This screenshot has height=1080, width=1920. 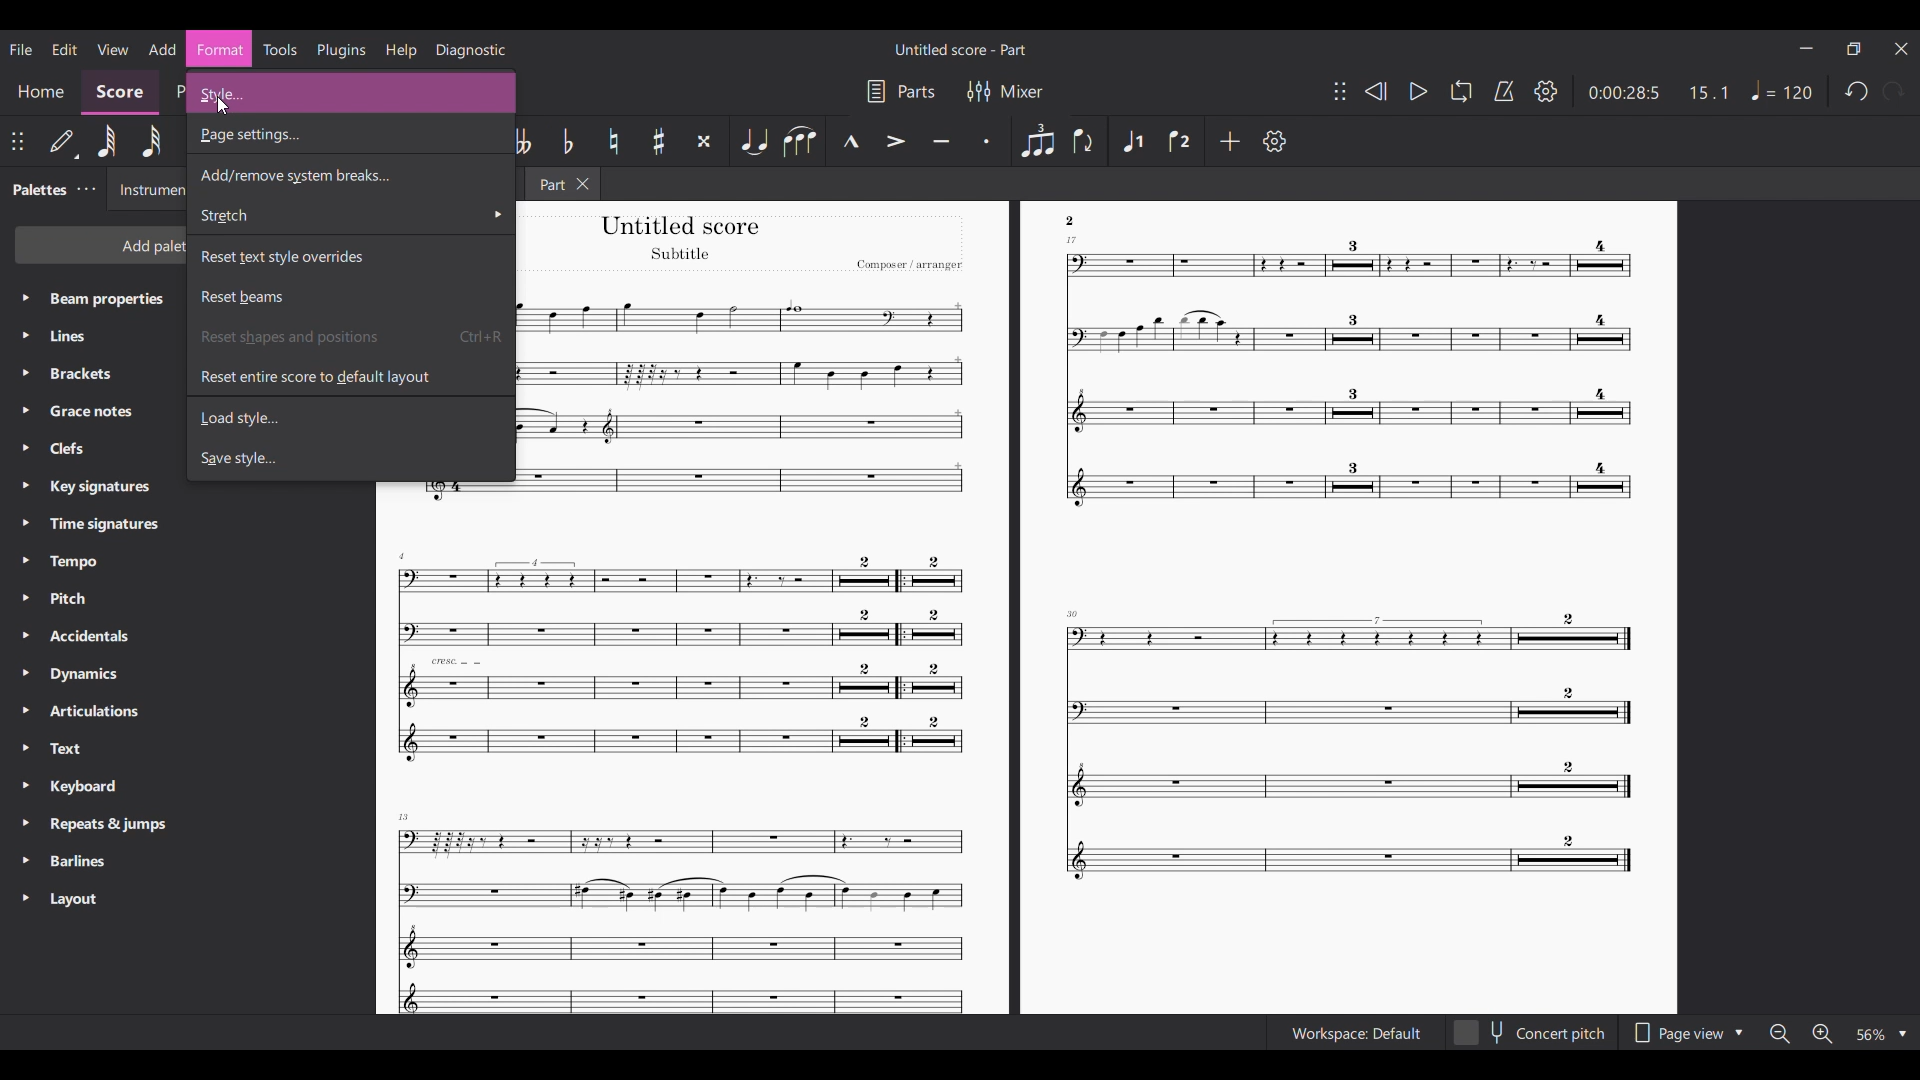 I want to click on View menu, so click(x=112, y=49).